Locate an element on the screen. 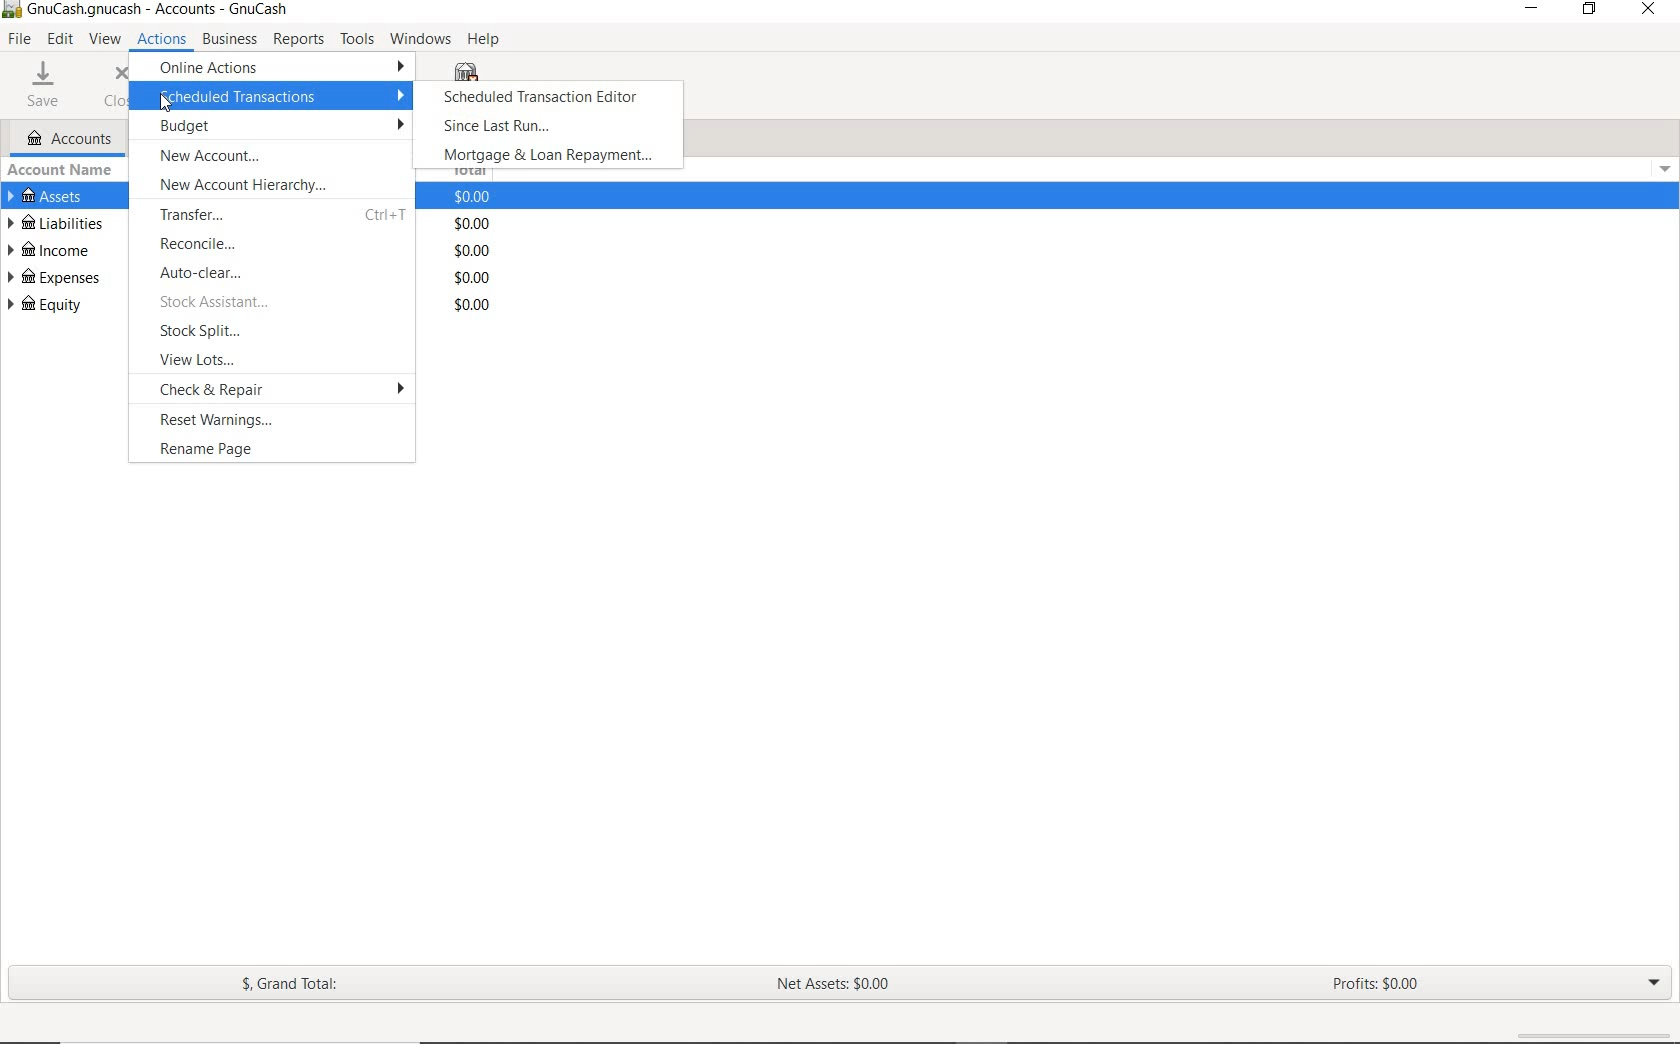  total is located at coordinates (471, 277).